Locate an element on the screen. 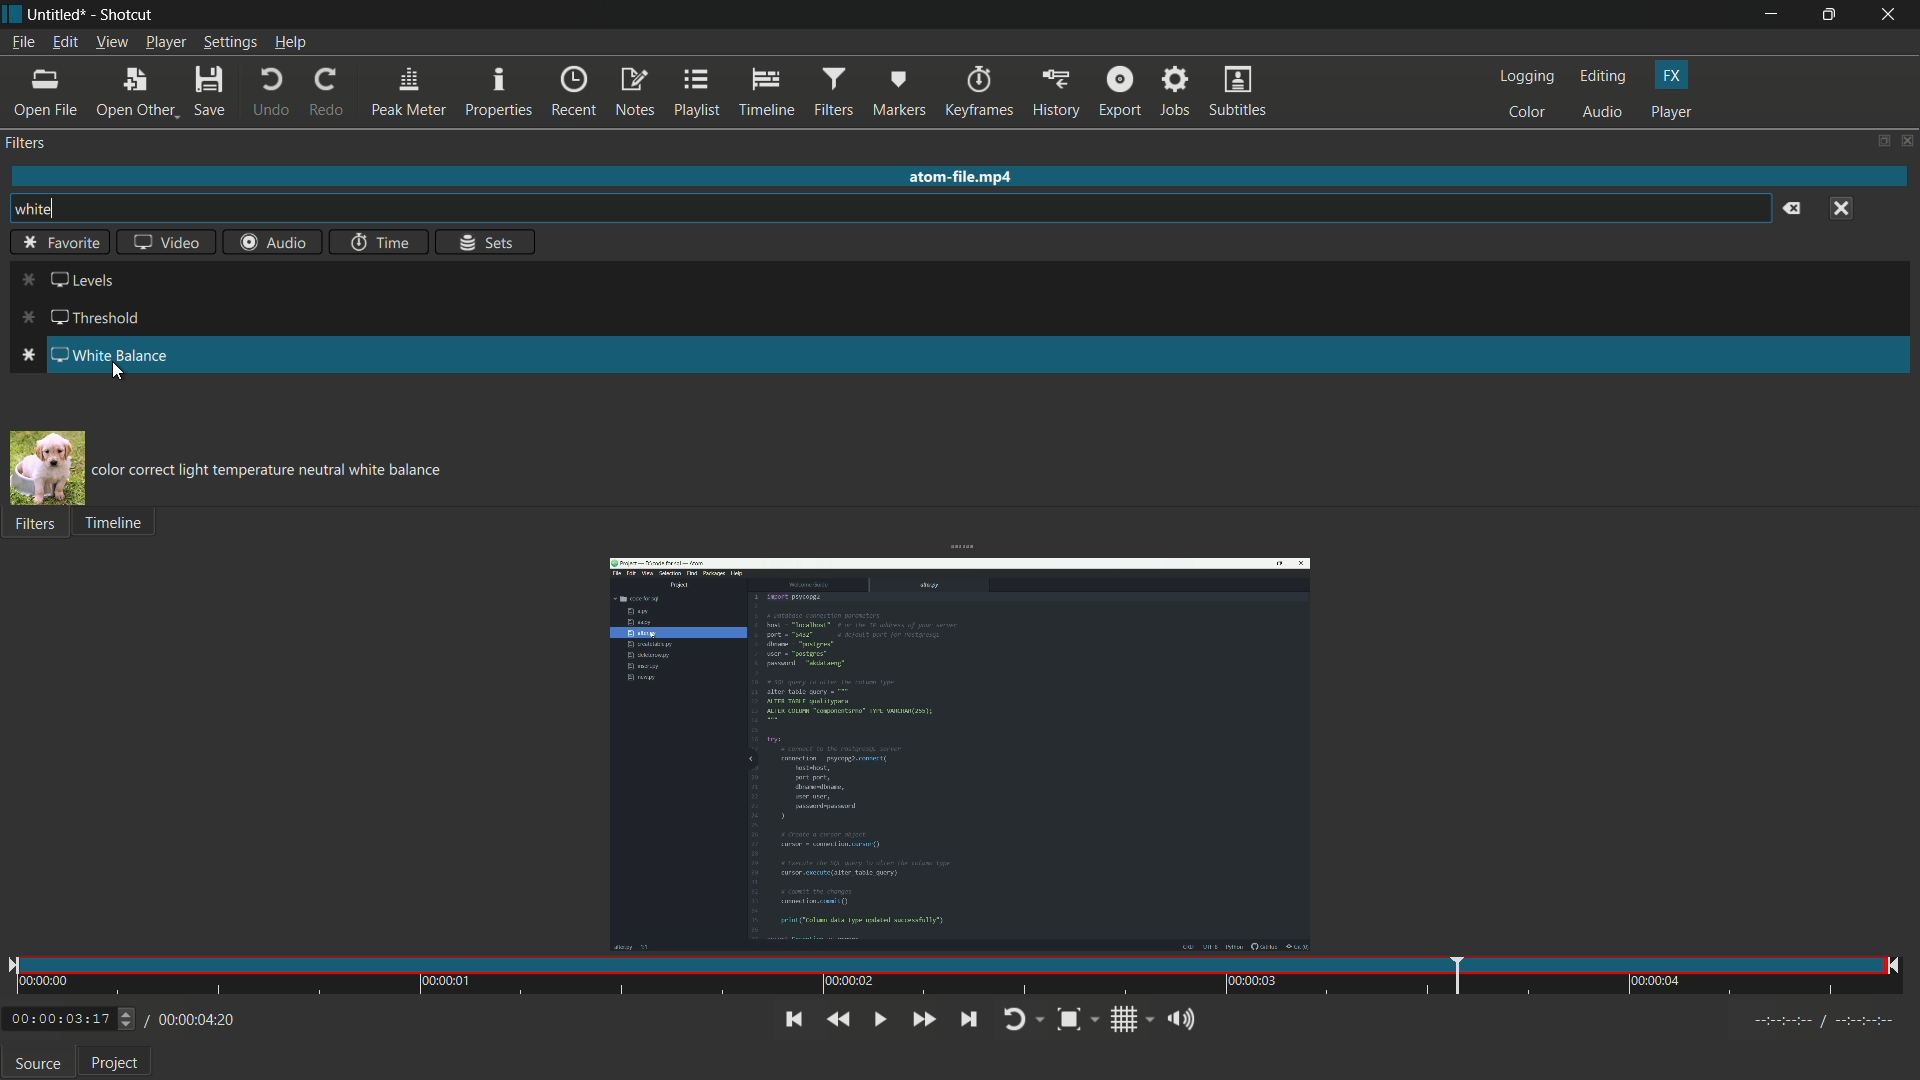 This screenshot has width=1920, height=1080. quickly play forward is located at coordinates (923, 1020).